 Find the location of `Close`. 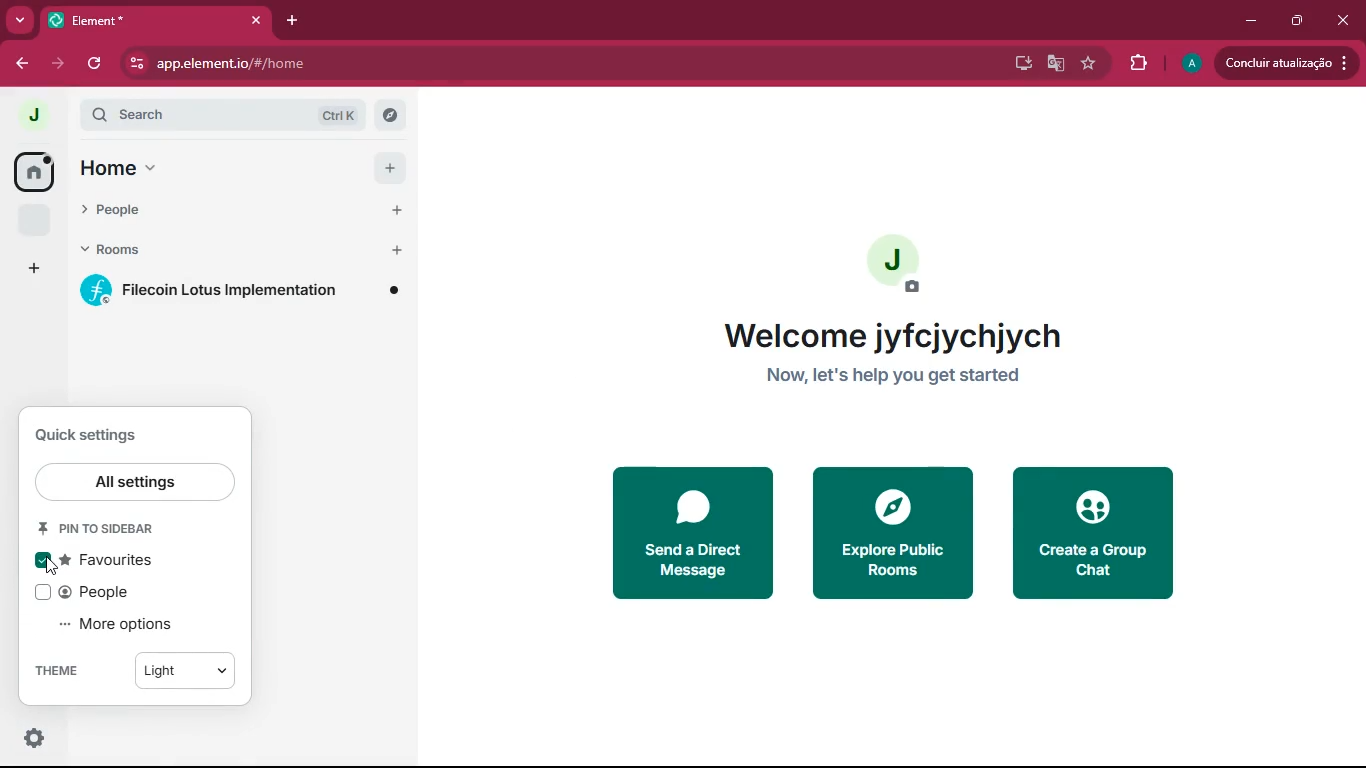

Close is located at coordinates (256, 20).